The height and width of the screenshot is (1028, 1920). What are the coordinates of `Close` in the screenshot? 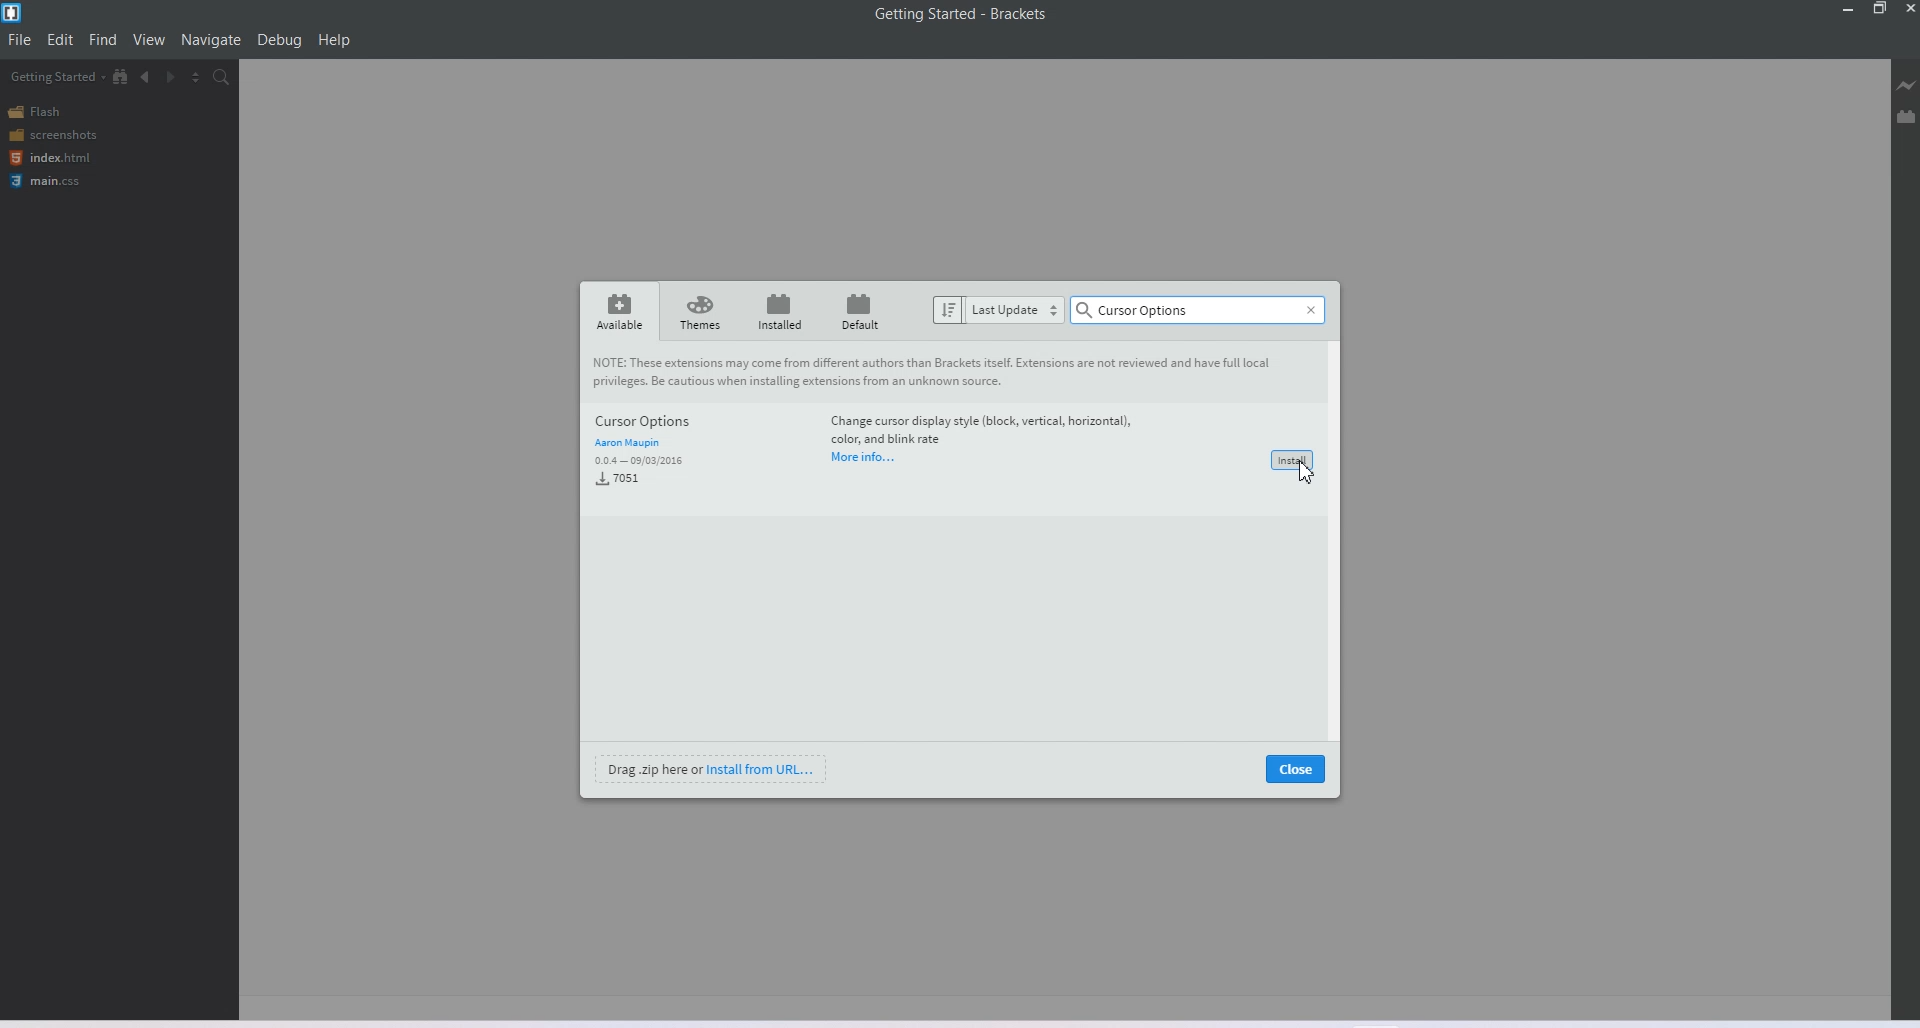 It's located at (1908, 9).